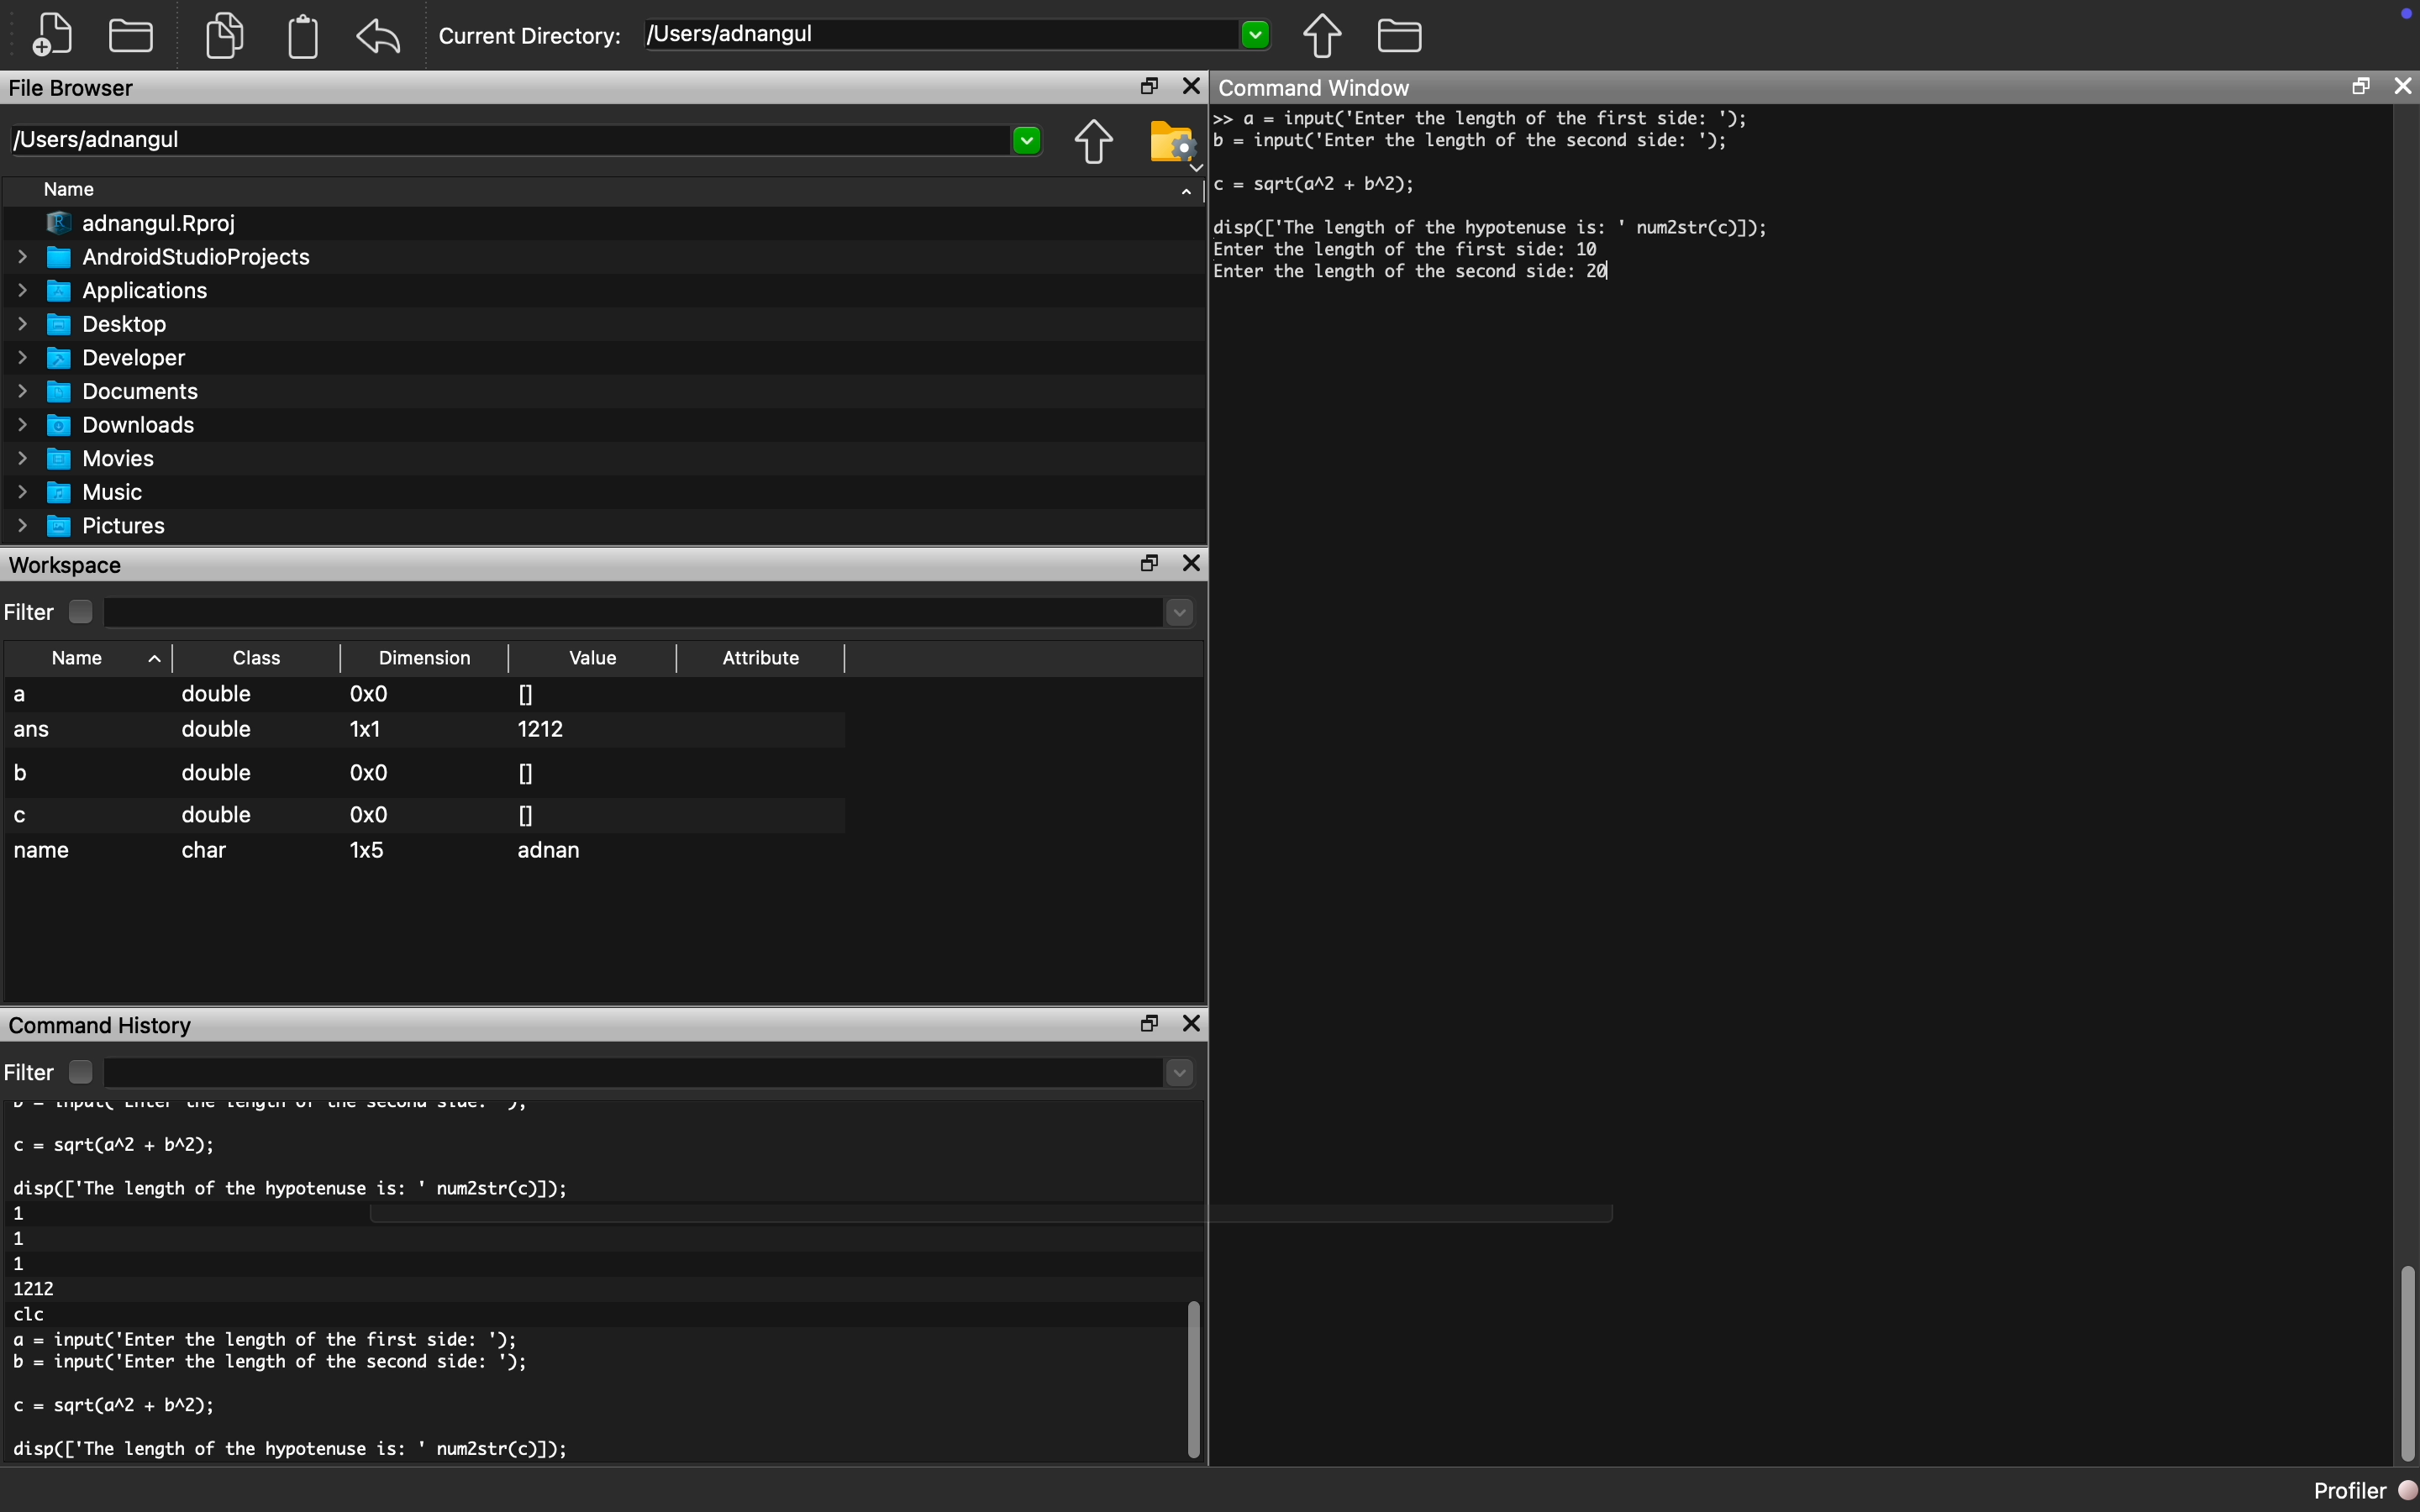 This screenshot has height=1512, width=2420. What do you see at coordinates (557, 854) in the screenshot?
I see `adnan` at bounding box center [557, 854].